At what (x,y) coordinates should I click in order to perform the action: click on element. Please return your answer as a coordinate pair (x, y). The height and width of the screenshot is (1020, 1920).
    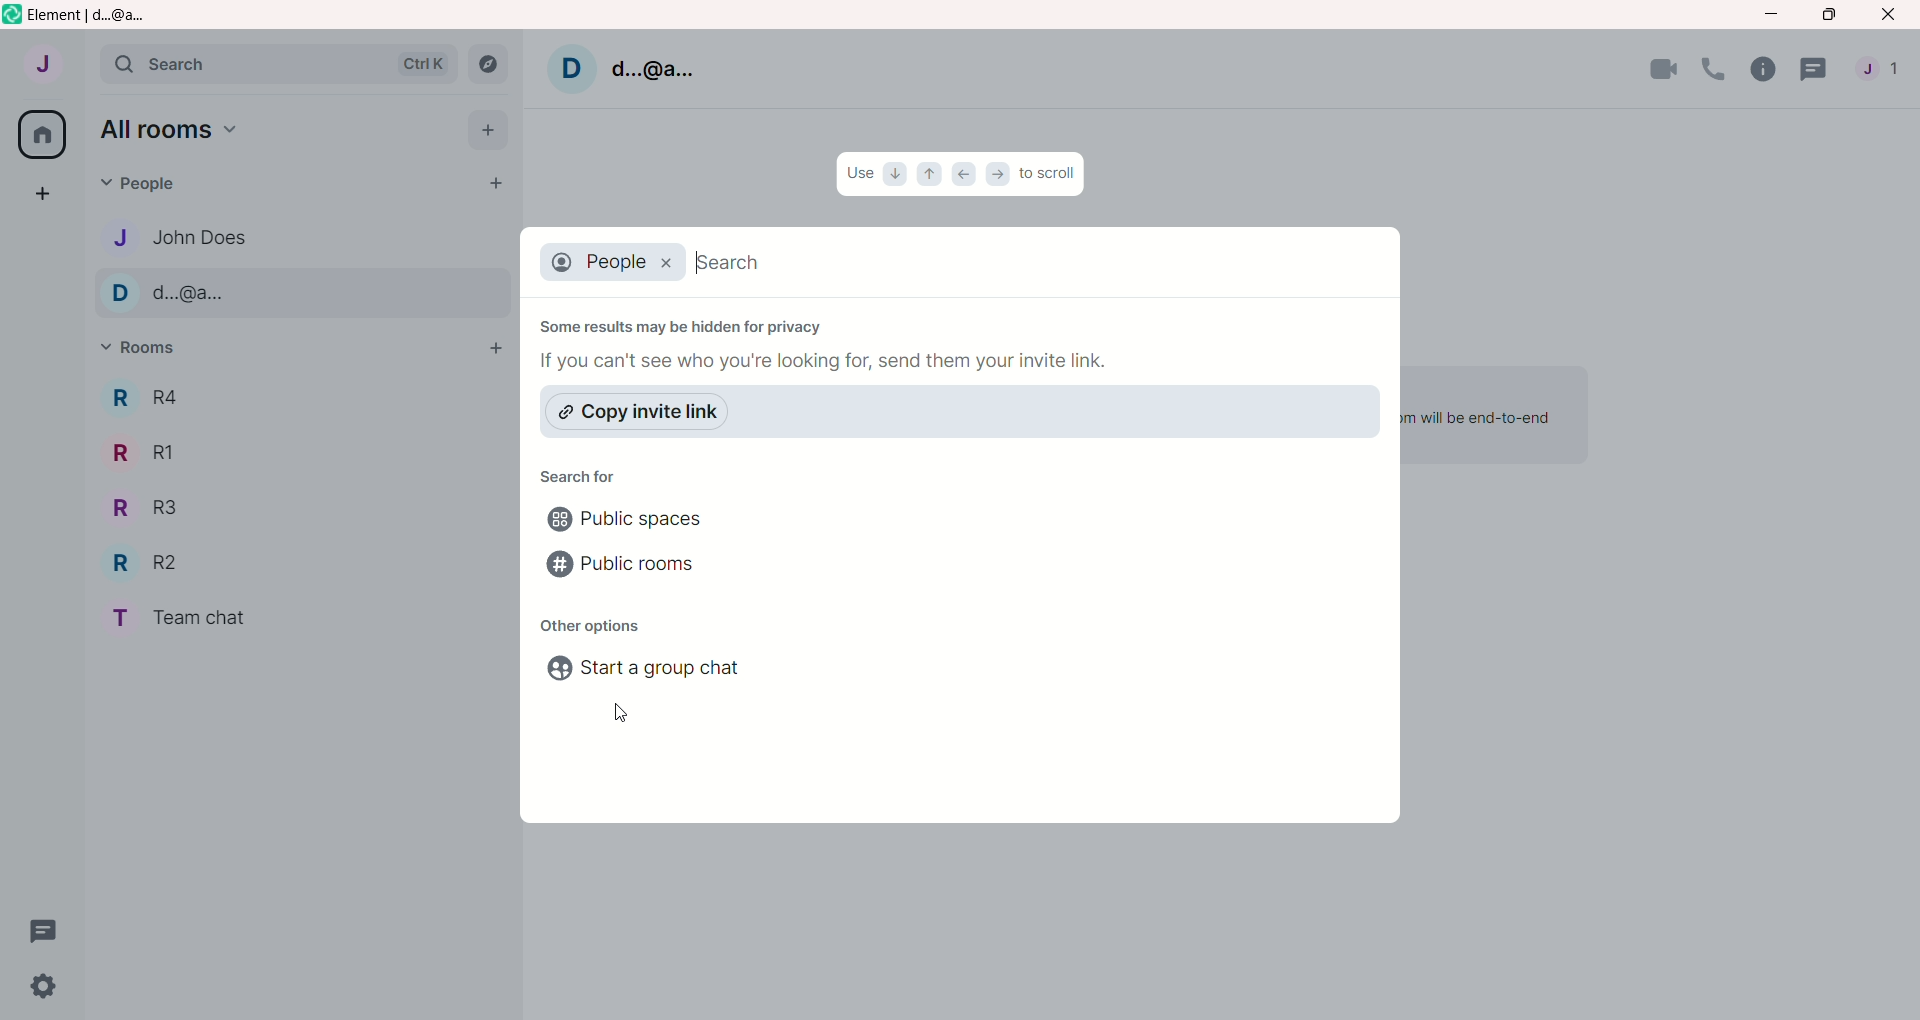
    Looking at the image, I should click on (99, 16).